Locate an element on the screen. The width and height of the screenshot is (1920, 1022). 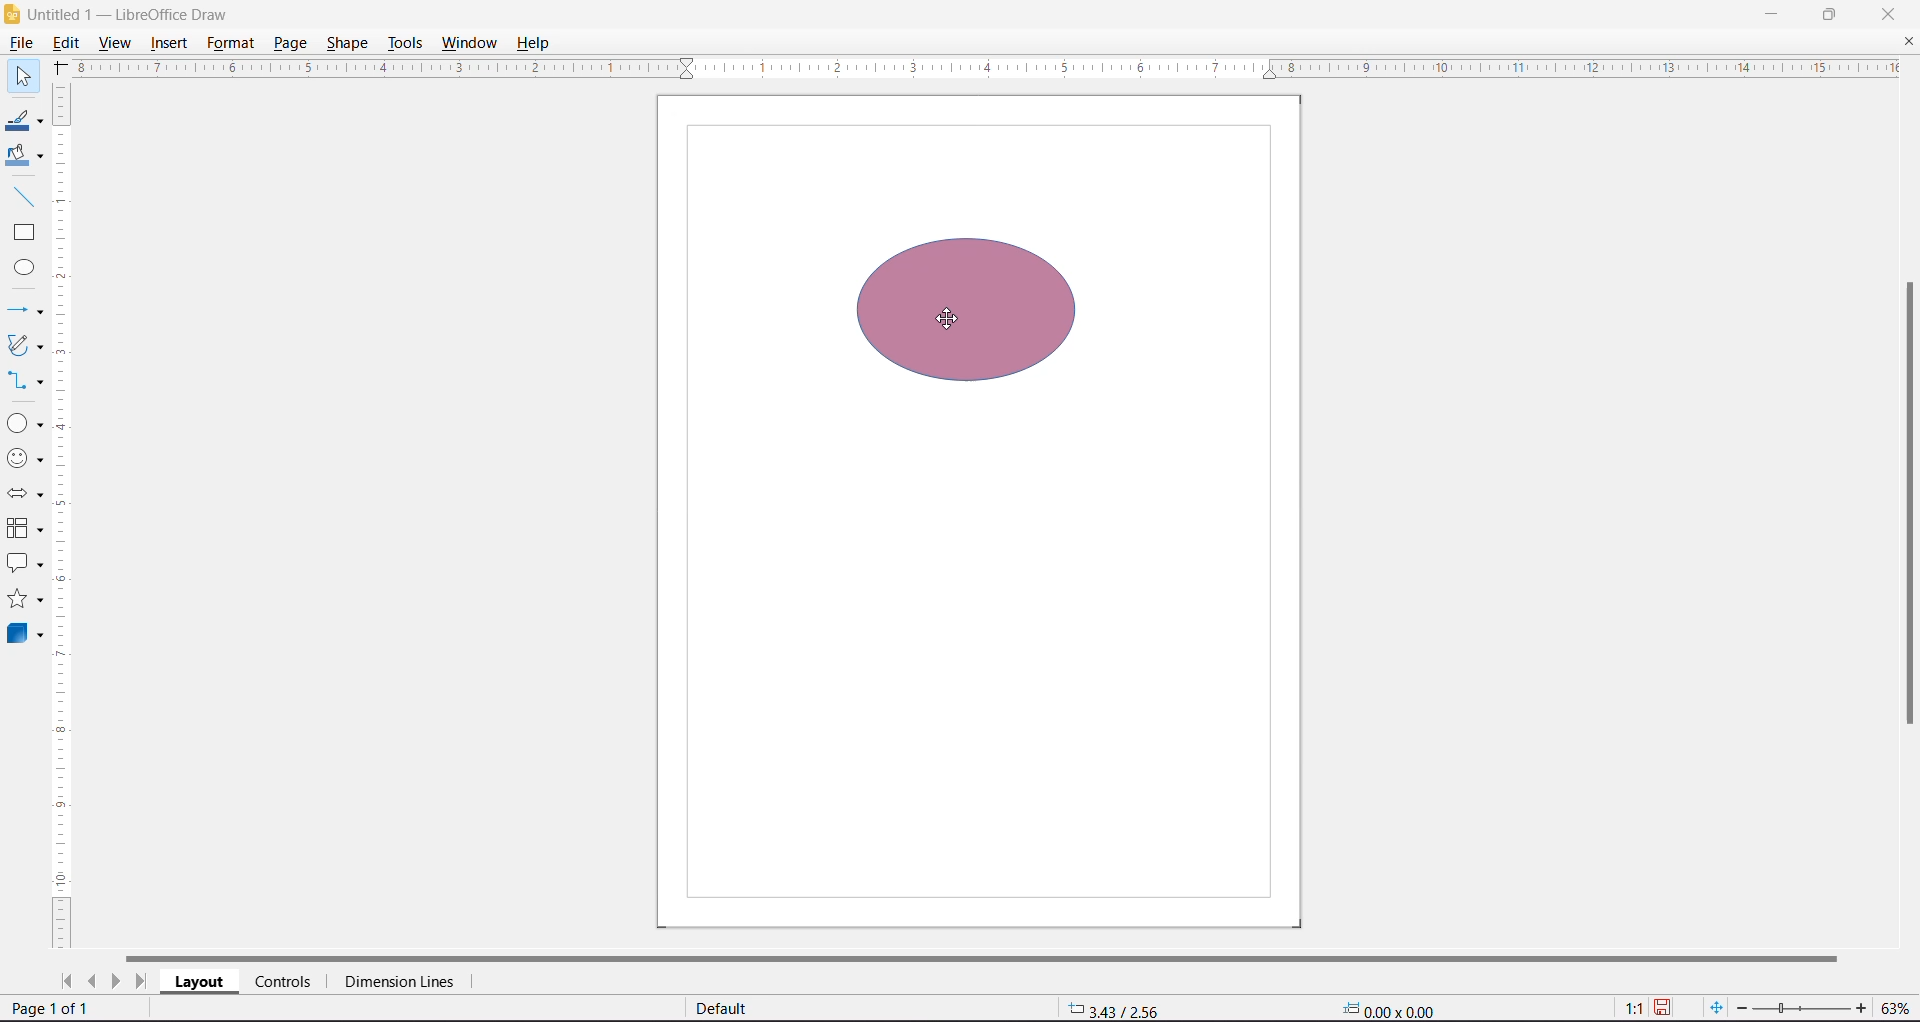
Scroll to next page is located at coordinates (117, 982).